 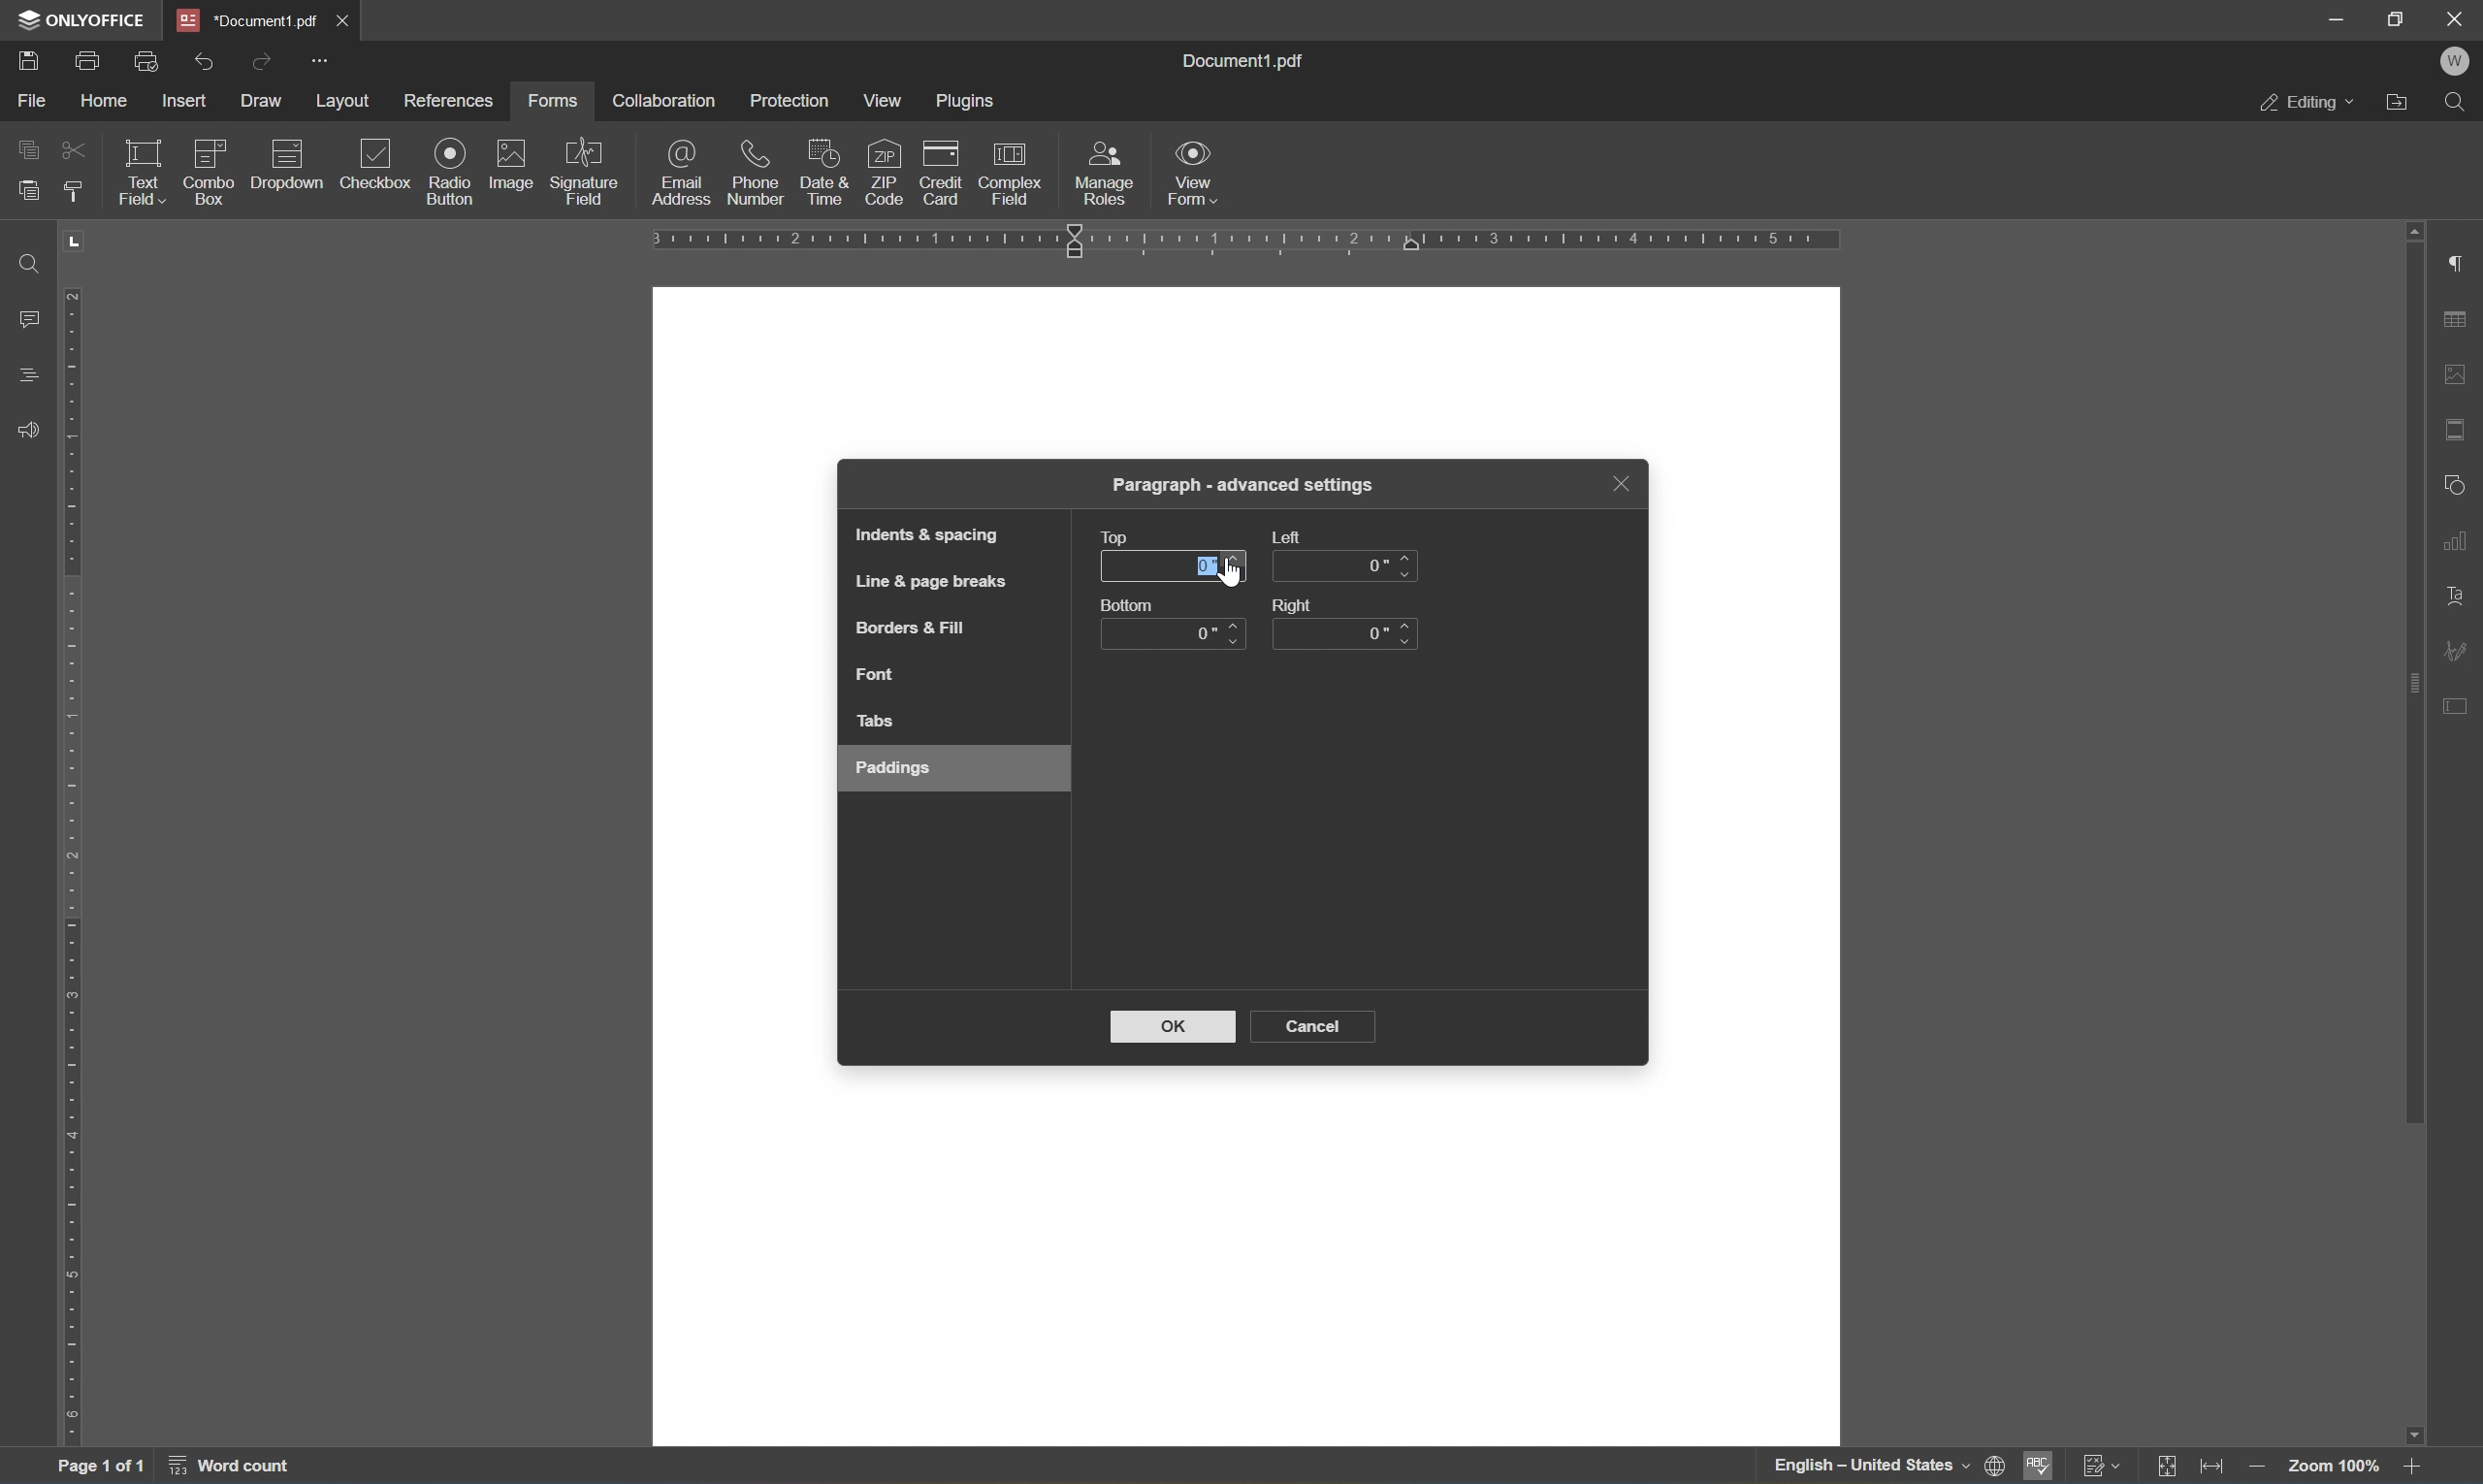 What do you see at coordinates (2308, 107) in the screenshot?
I see `editing` at bounding box center [2308, 107].